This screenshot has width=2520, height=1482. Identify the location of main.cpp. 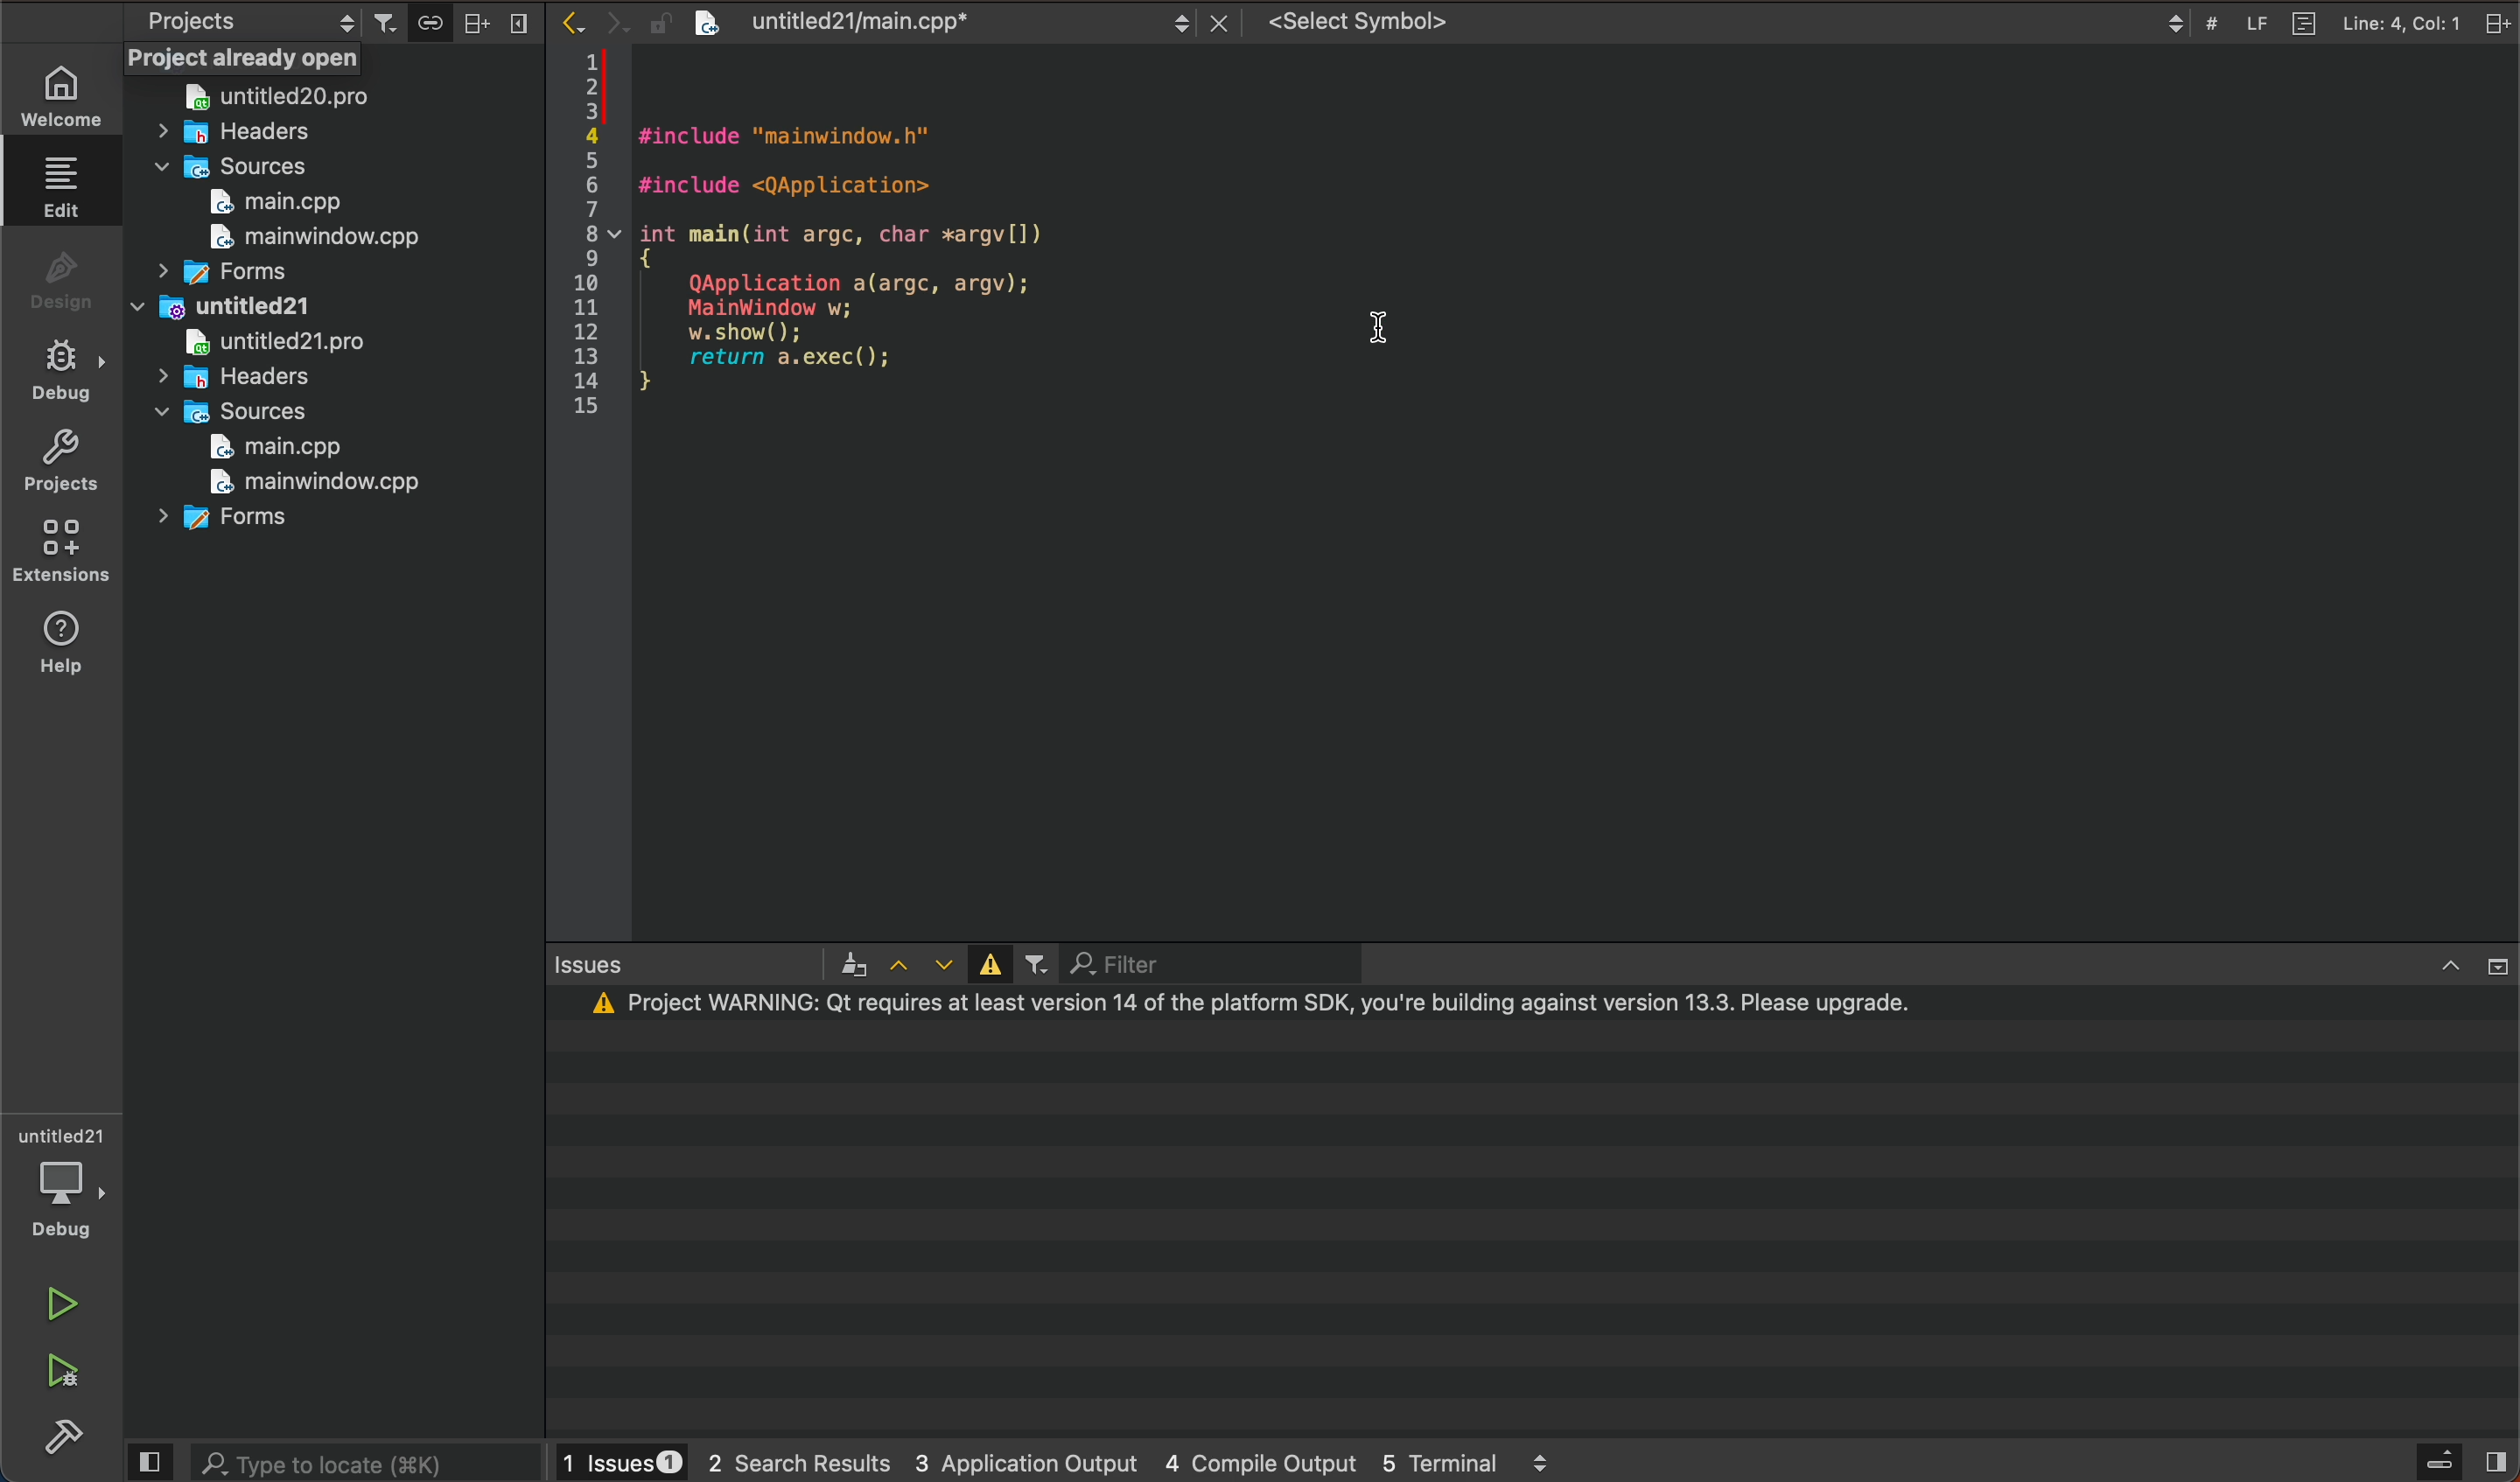
(282, 448).